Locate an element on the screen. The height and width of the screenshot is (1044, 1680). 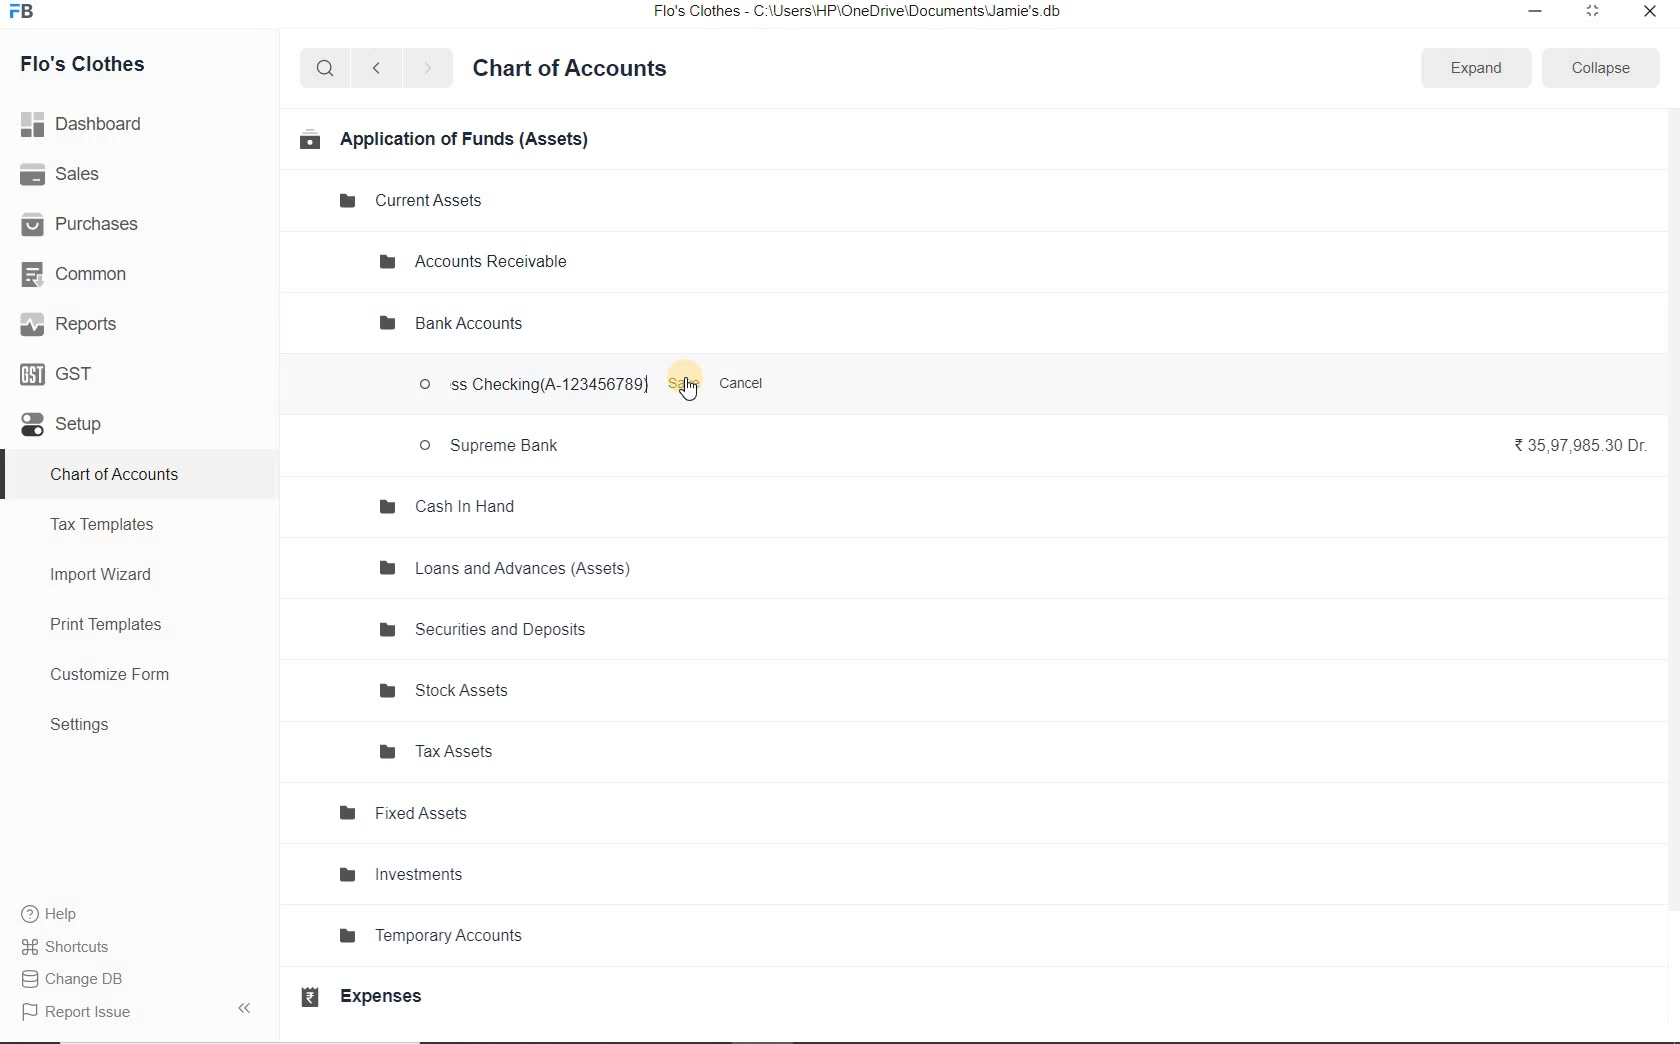
Expenses is located at coordinates (385, 996).